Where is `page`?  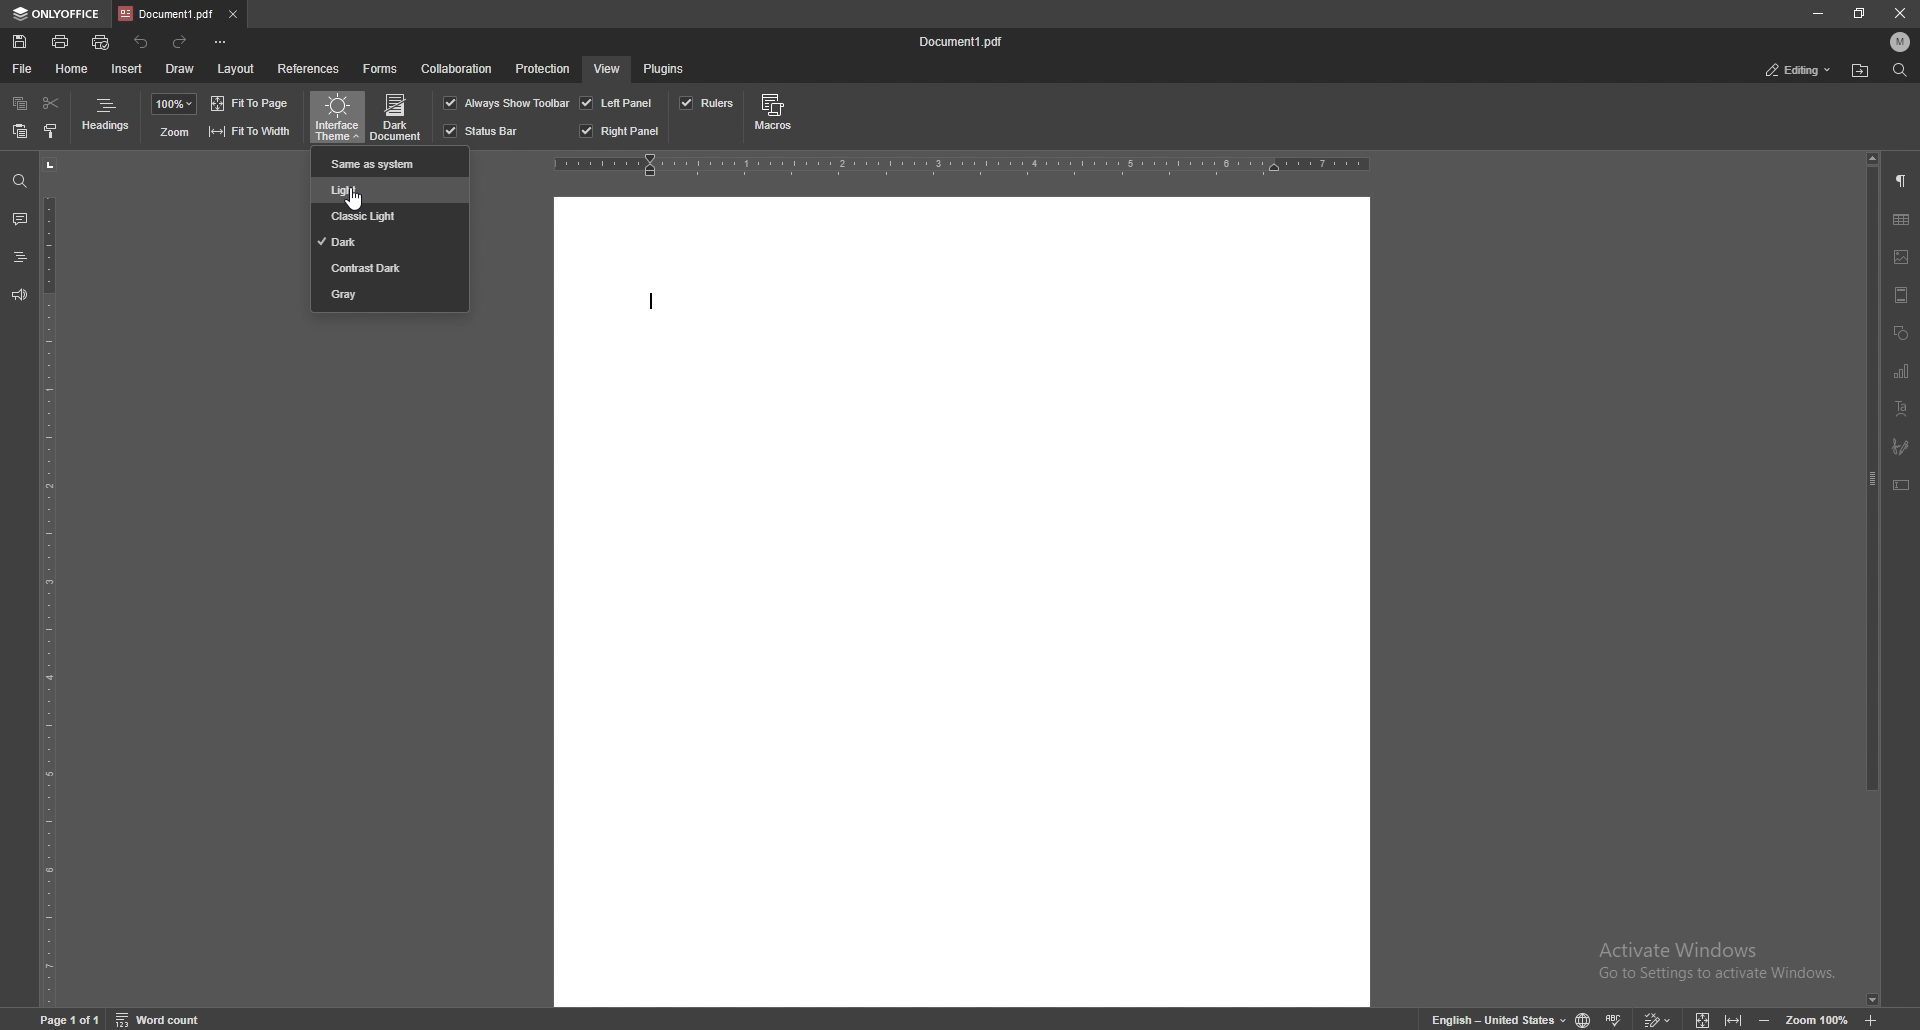 page is located at coordinates (73, 1018).